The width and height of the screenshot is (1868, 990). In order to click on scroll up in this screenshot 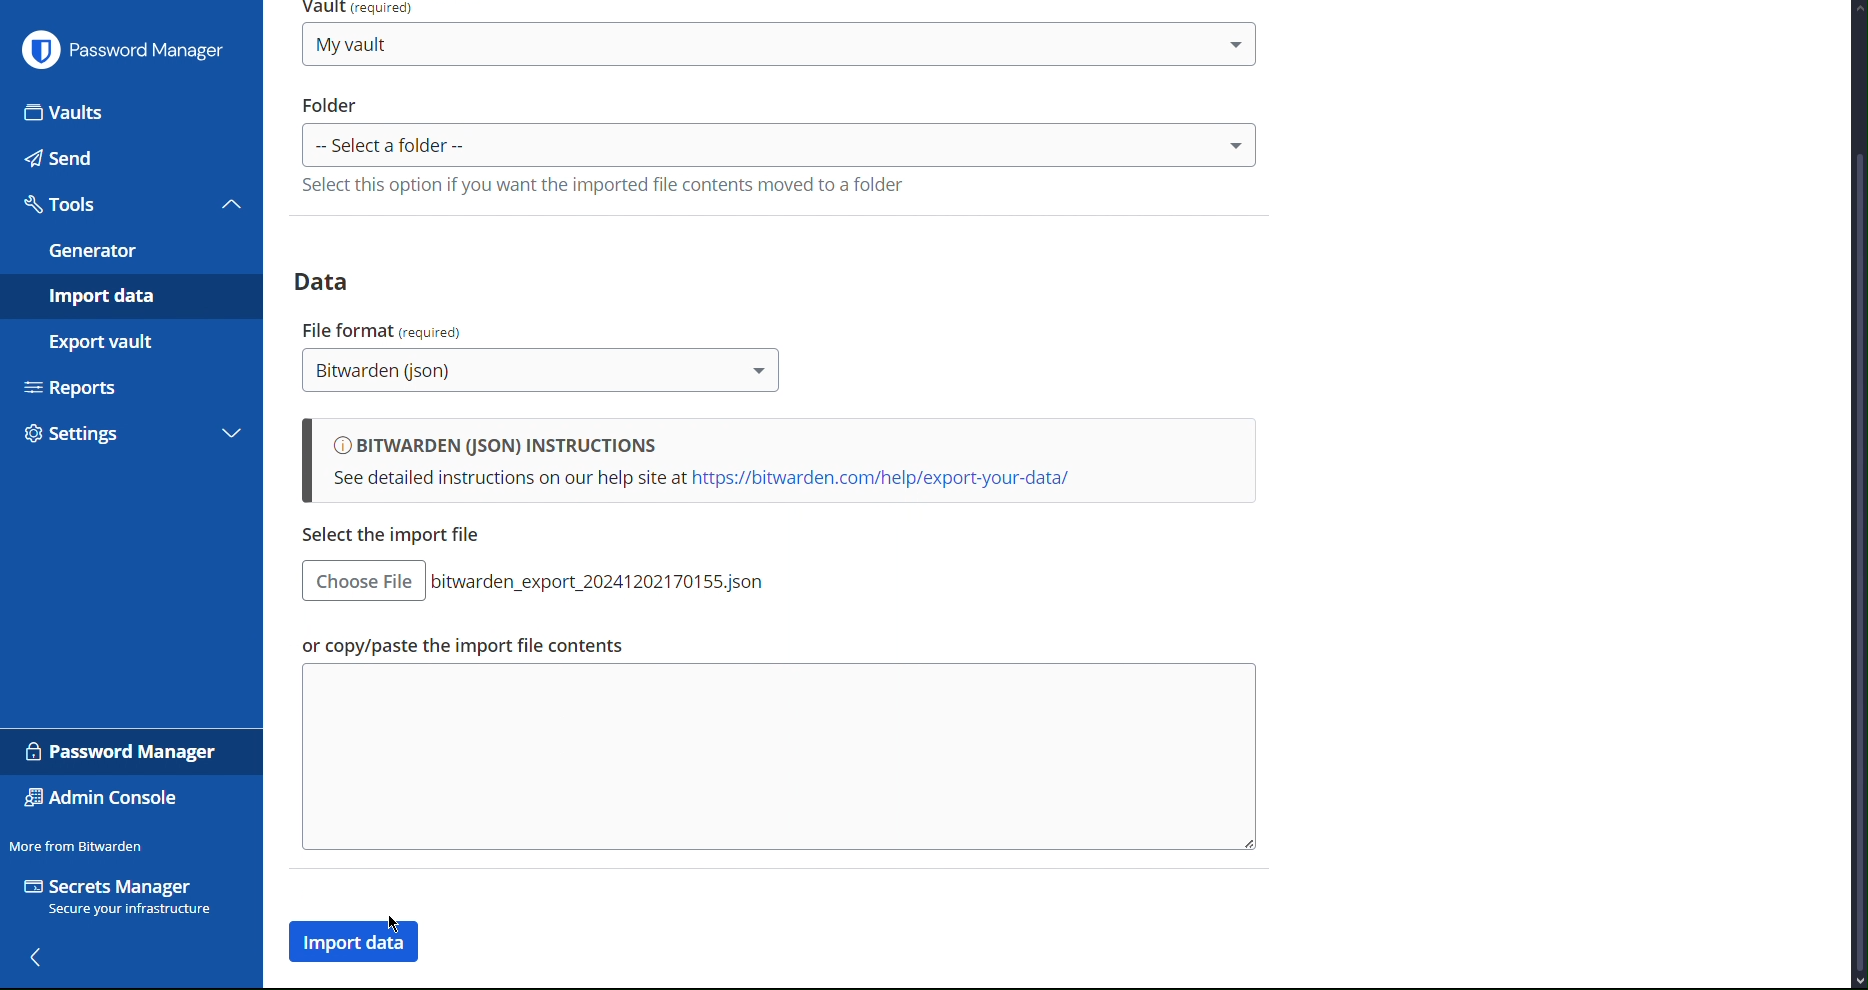, I will do `click(1856, 7)`.